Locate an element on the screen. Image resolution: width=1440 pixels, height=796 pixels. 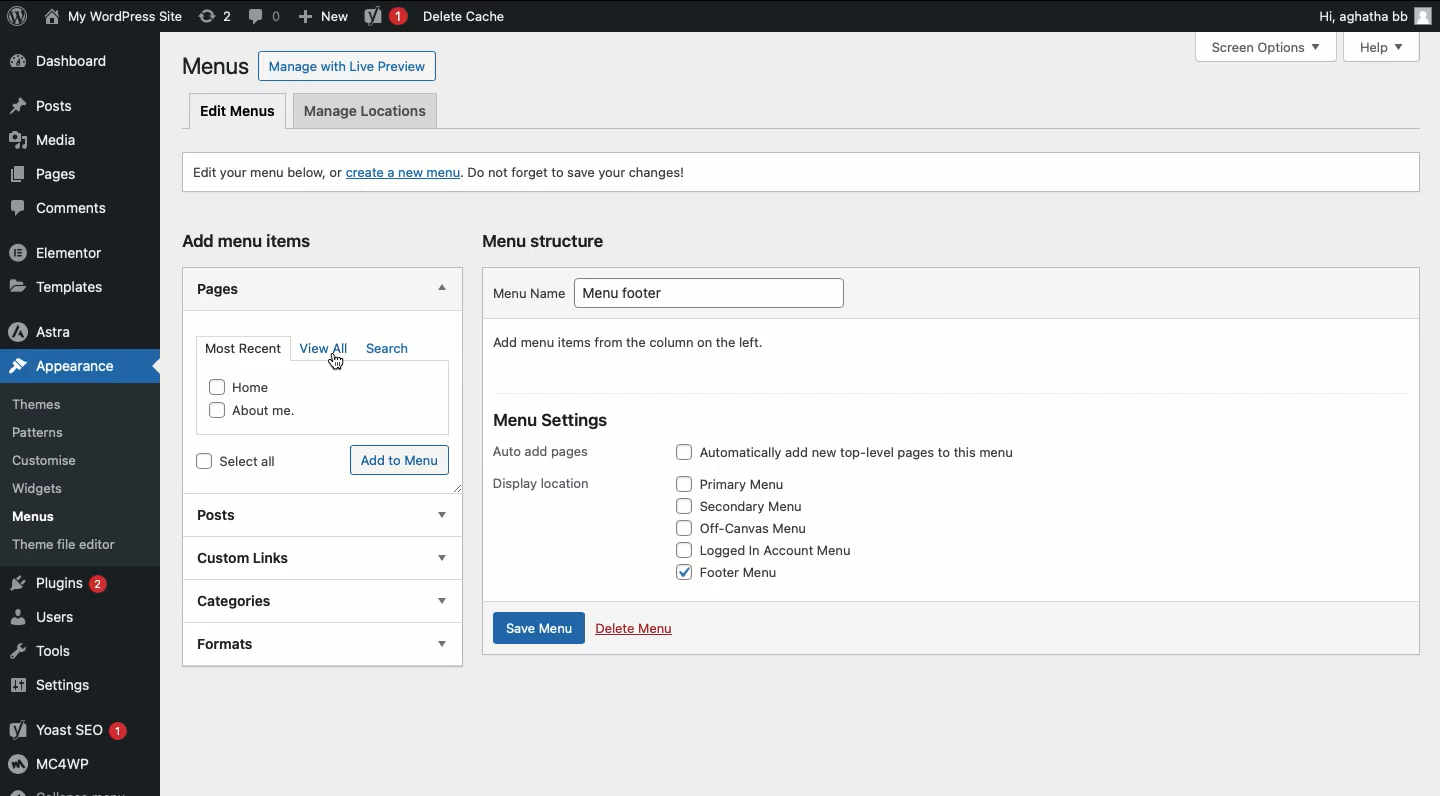
Edit your menu below, or is located at coordinates (254, 171).